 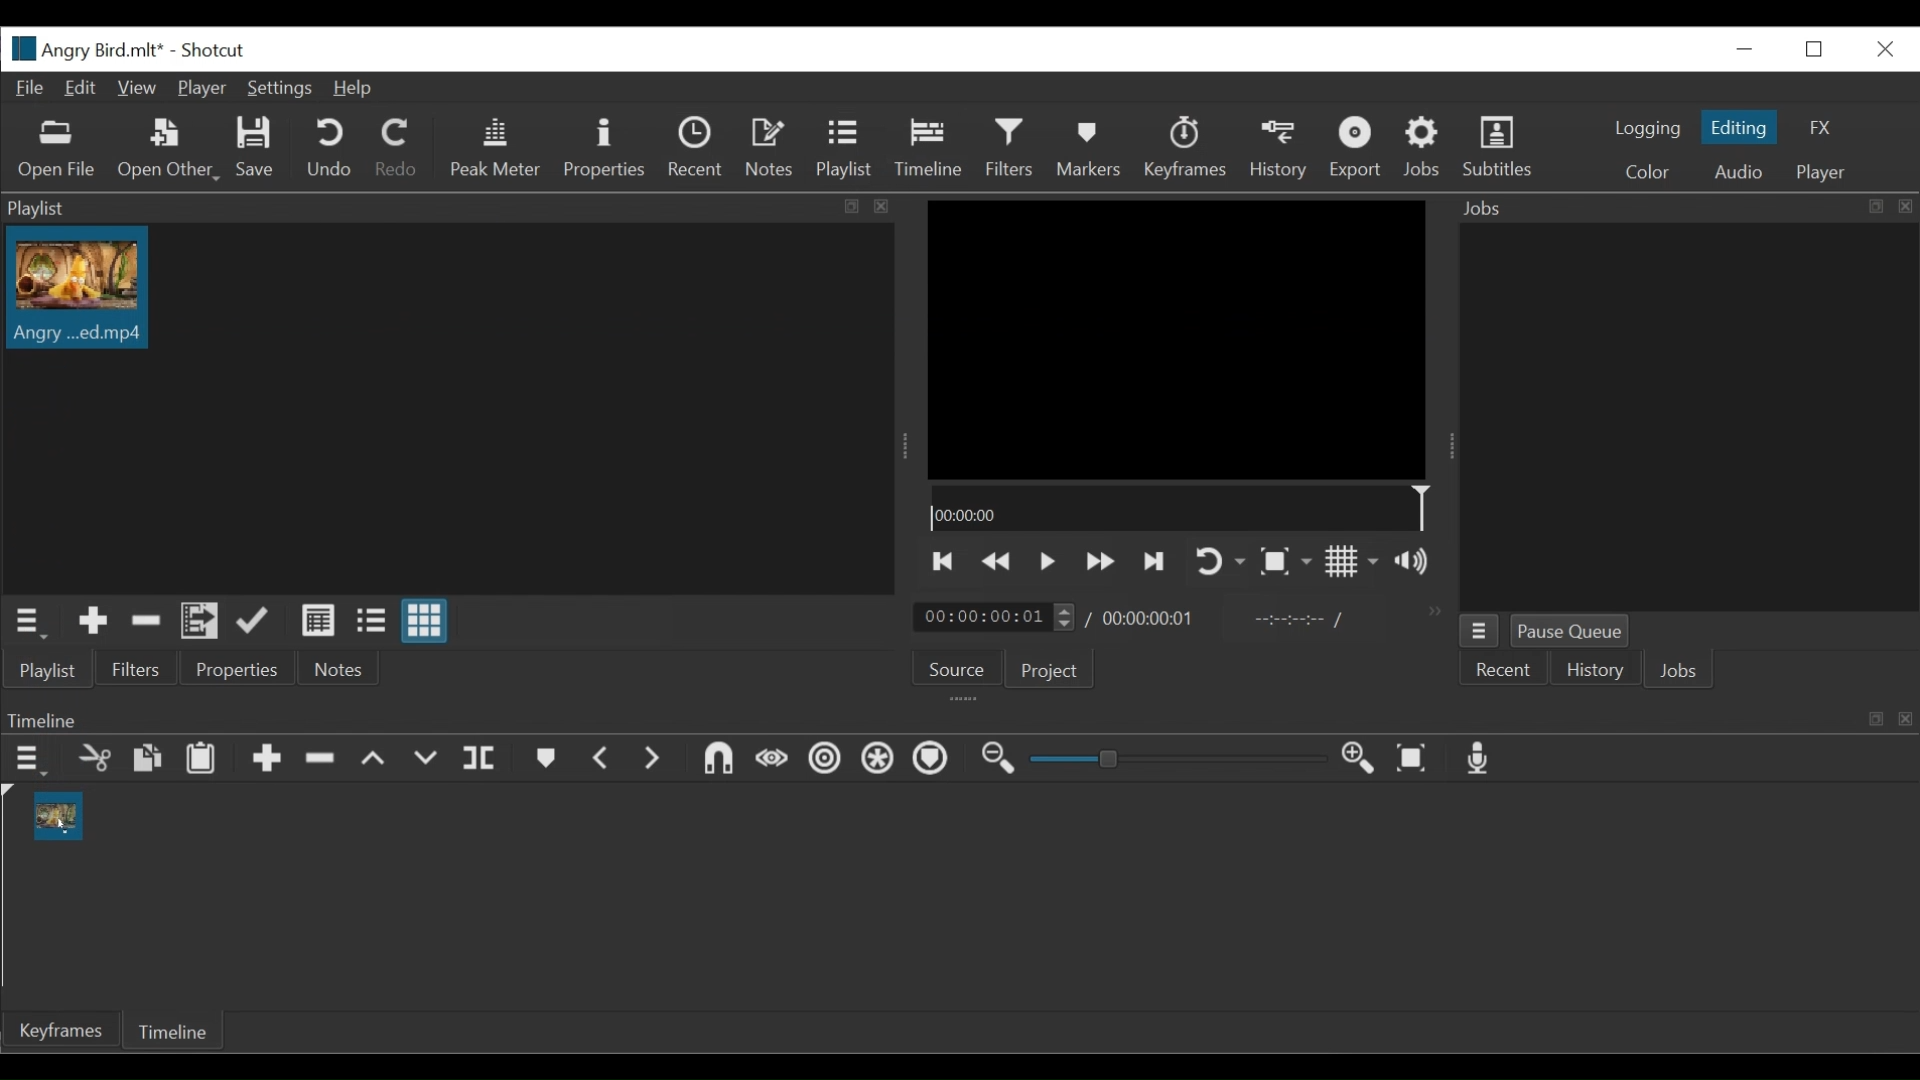 What do you see at coordinates (31, 89) in the screenshot?
I see `File` at bounding box center [31, 89].